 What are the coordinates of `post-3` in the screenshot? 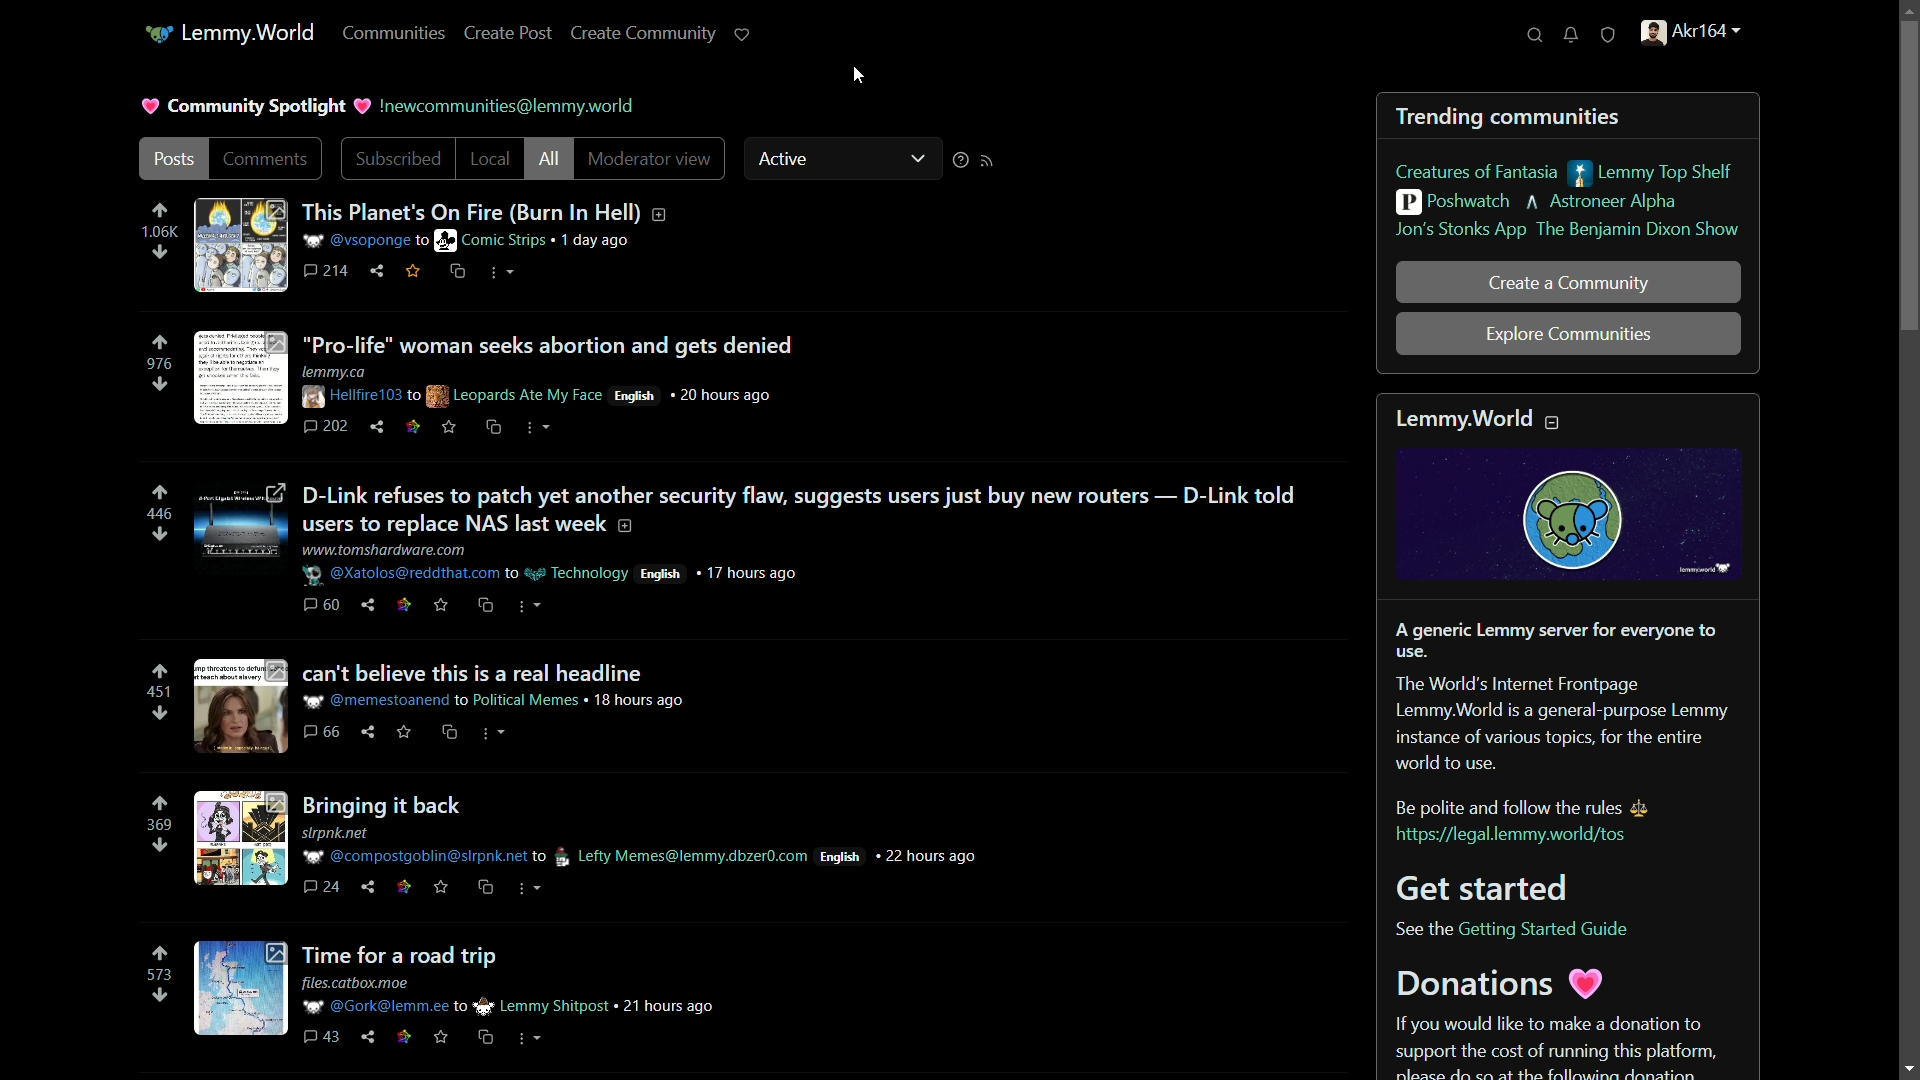 It's located at (751, 548).